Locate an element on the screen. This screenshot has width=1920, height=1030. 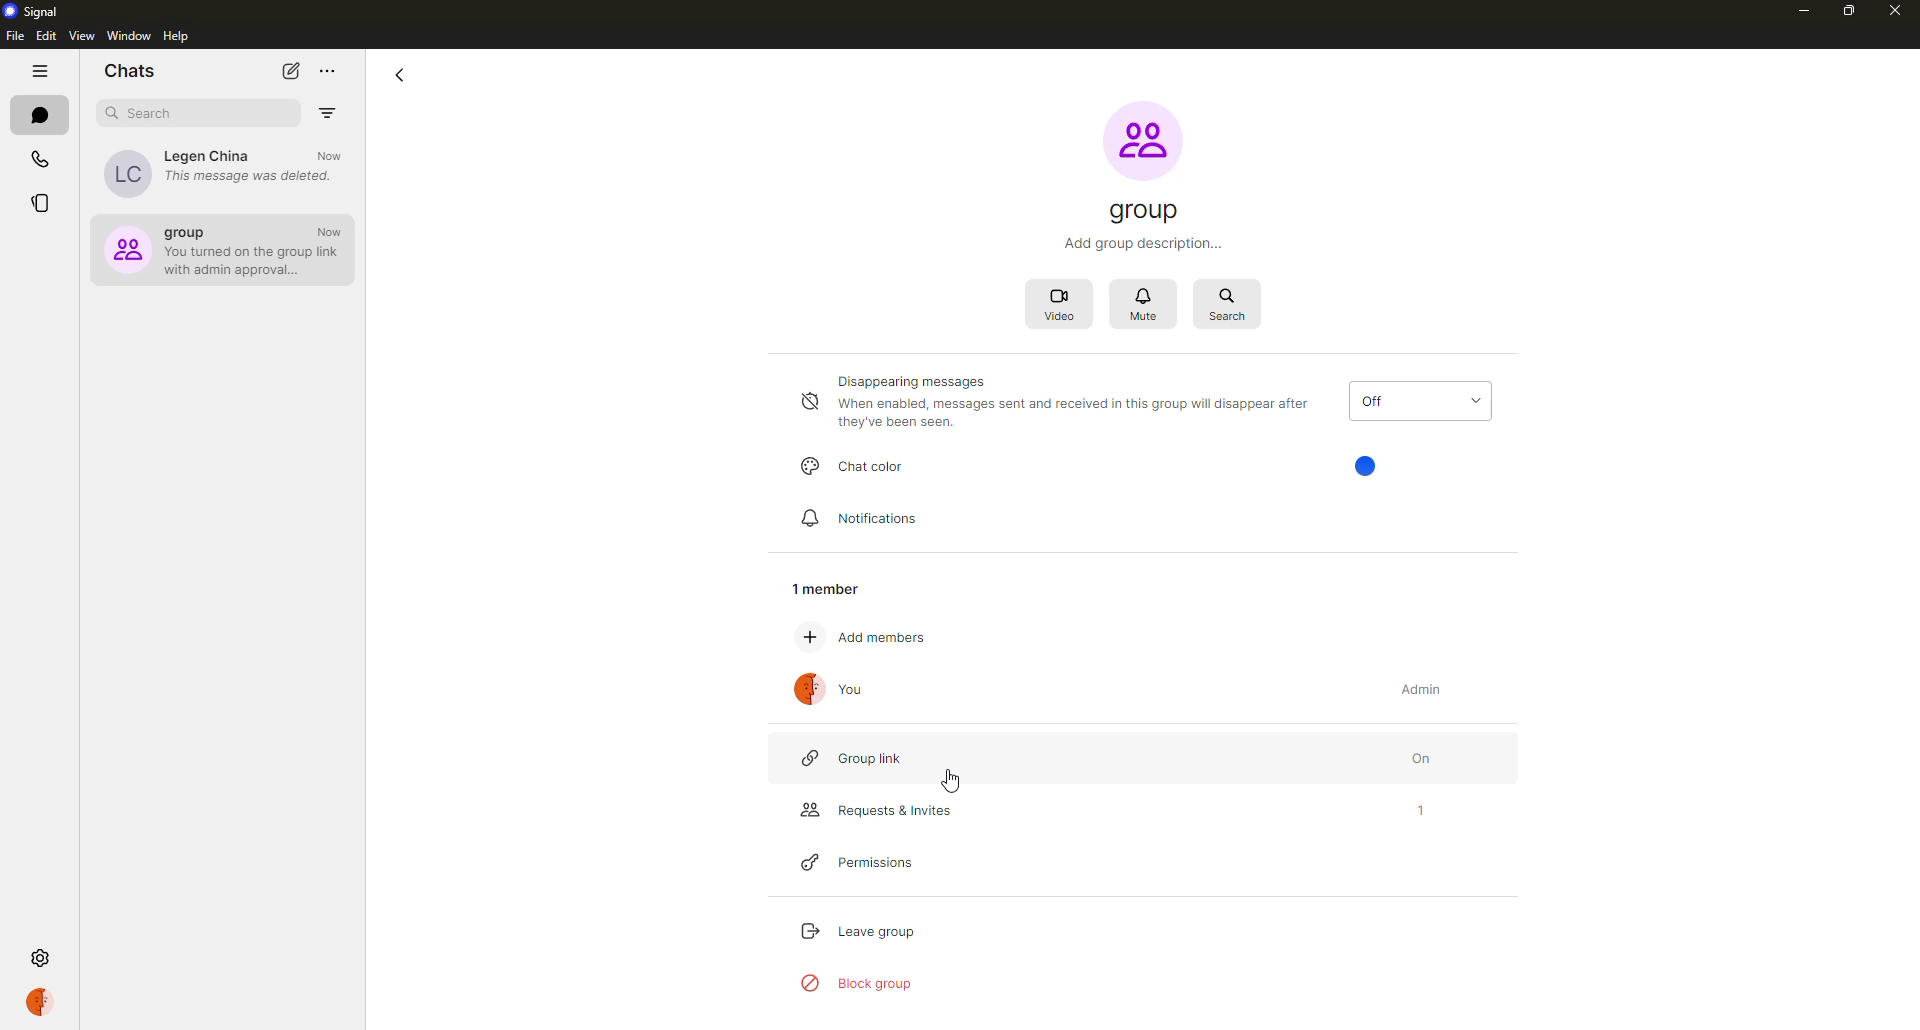
chat color is located at coordinates (858, 464).